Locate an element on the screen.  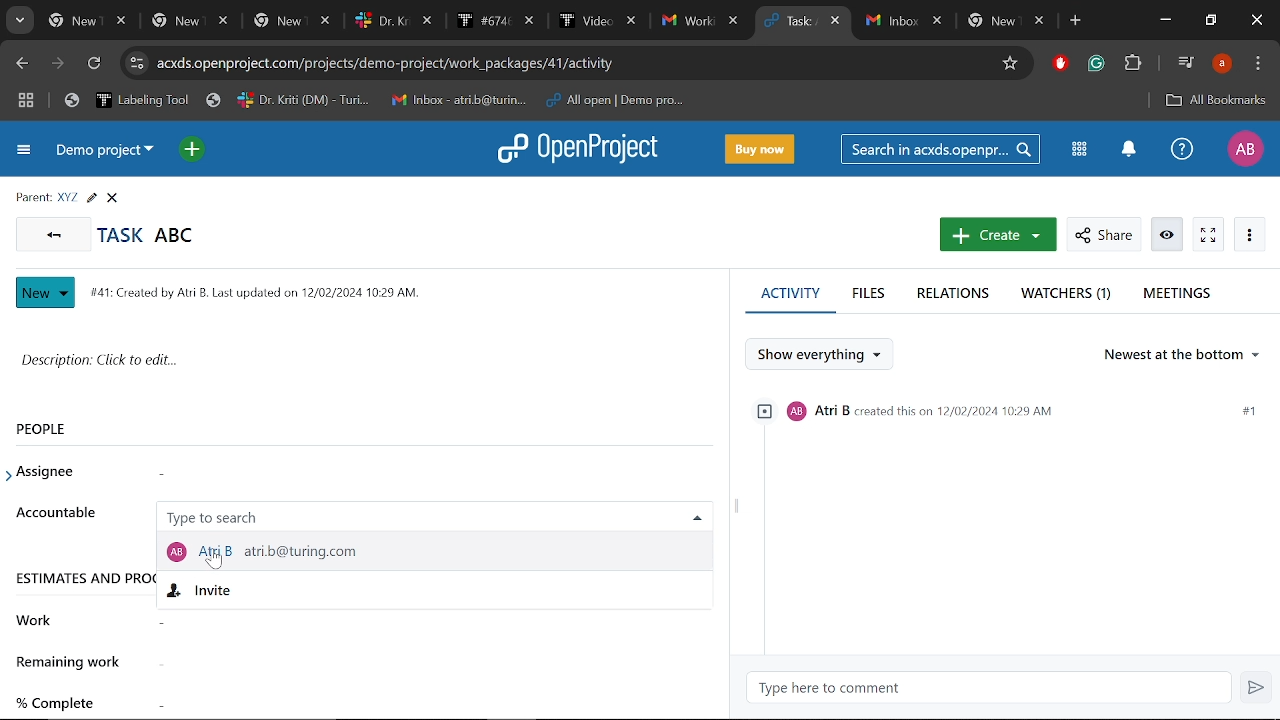
Send is located at coordinates (1256, 688).